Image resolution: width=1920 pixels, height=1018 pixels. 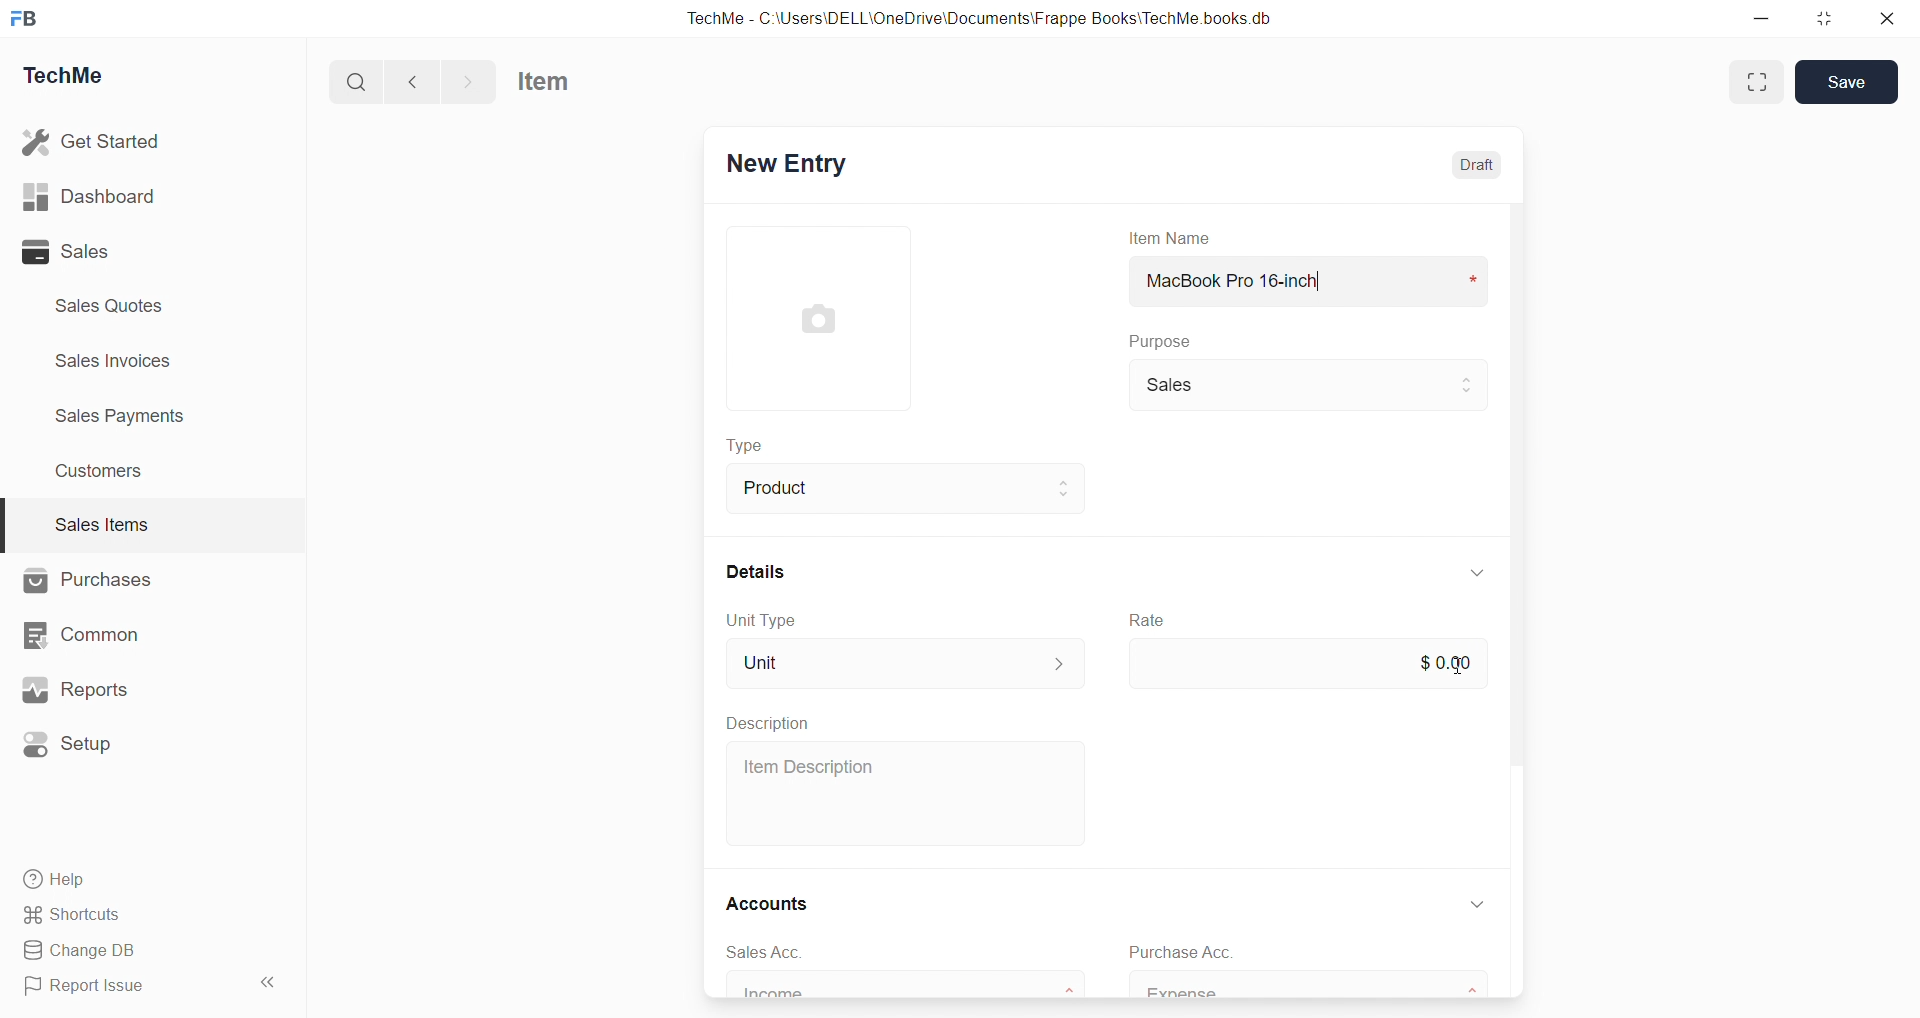 What do you see at coordinates (1761, 17) in the screenshot?
I see `minimize` at bounding box center [1761, 17].